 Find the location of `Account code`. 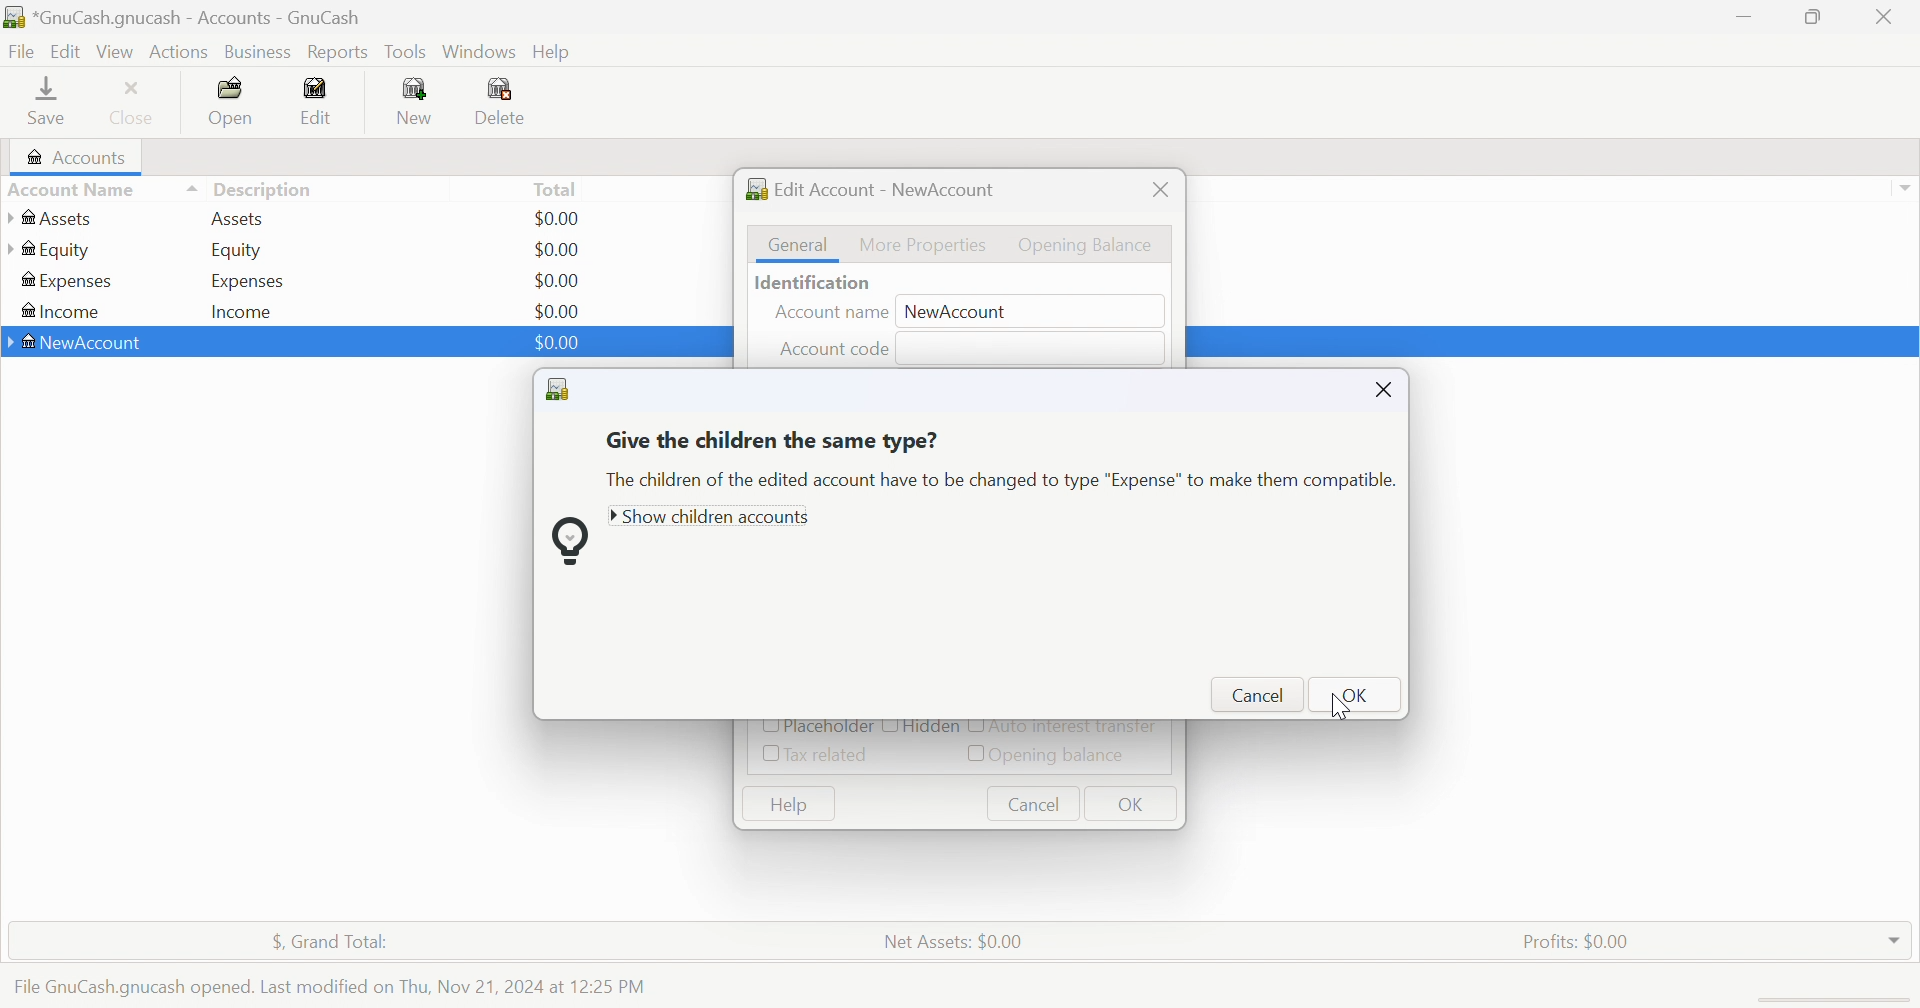

Account code is located at coordinates (838, 347).